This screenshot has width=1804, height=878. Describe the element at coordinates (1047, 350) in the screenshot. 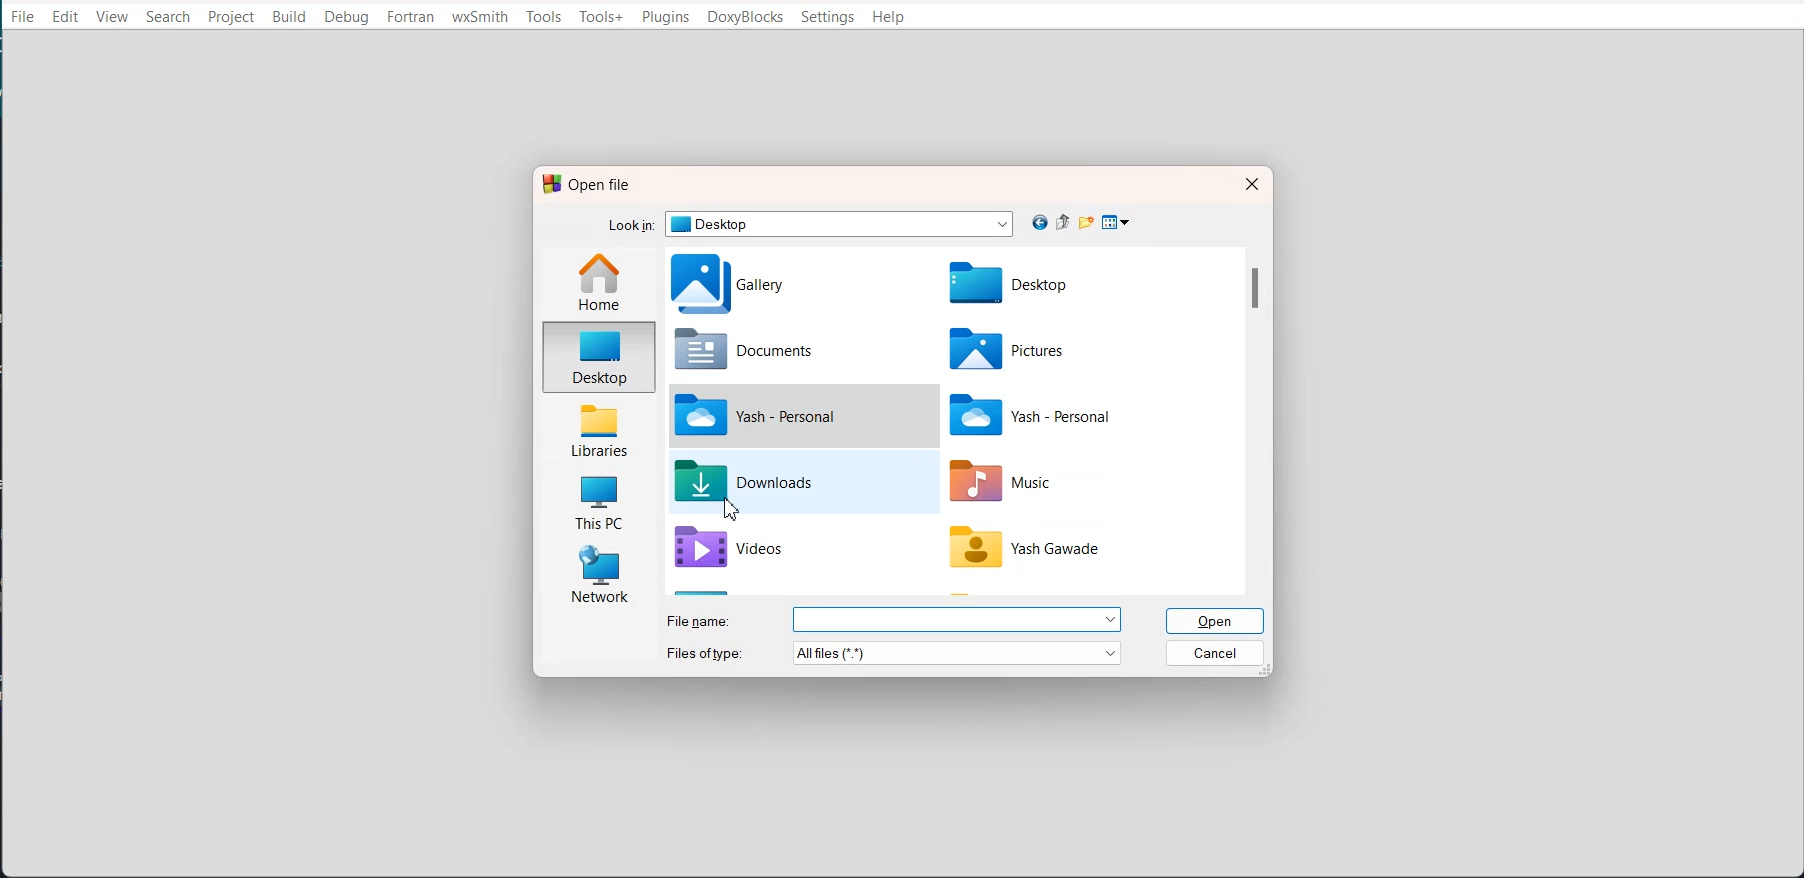

I see `Pictures` at that location.